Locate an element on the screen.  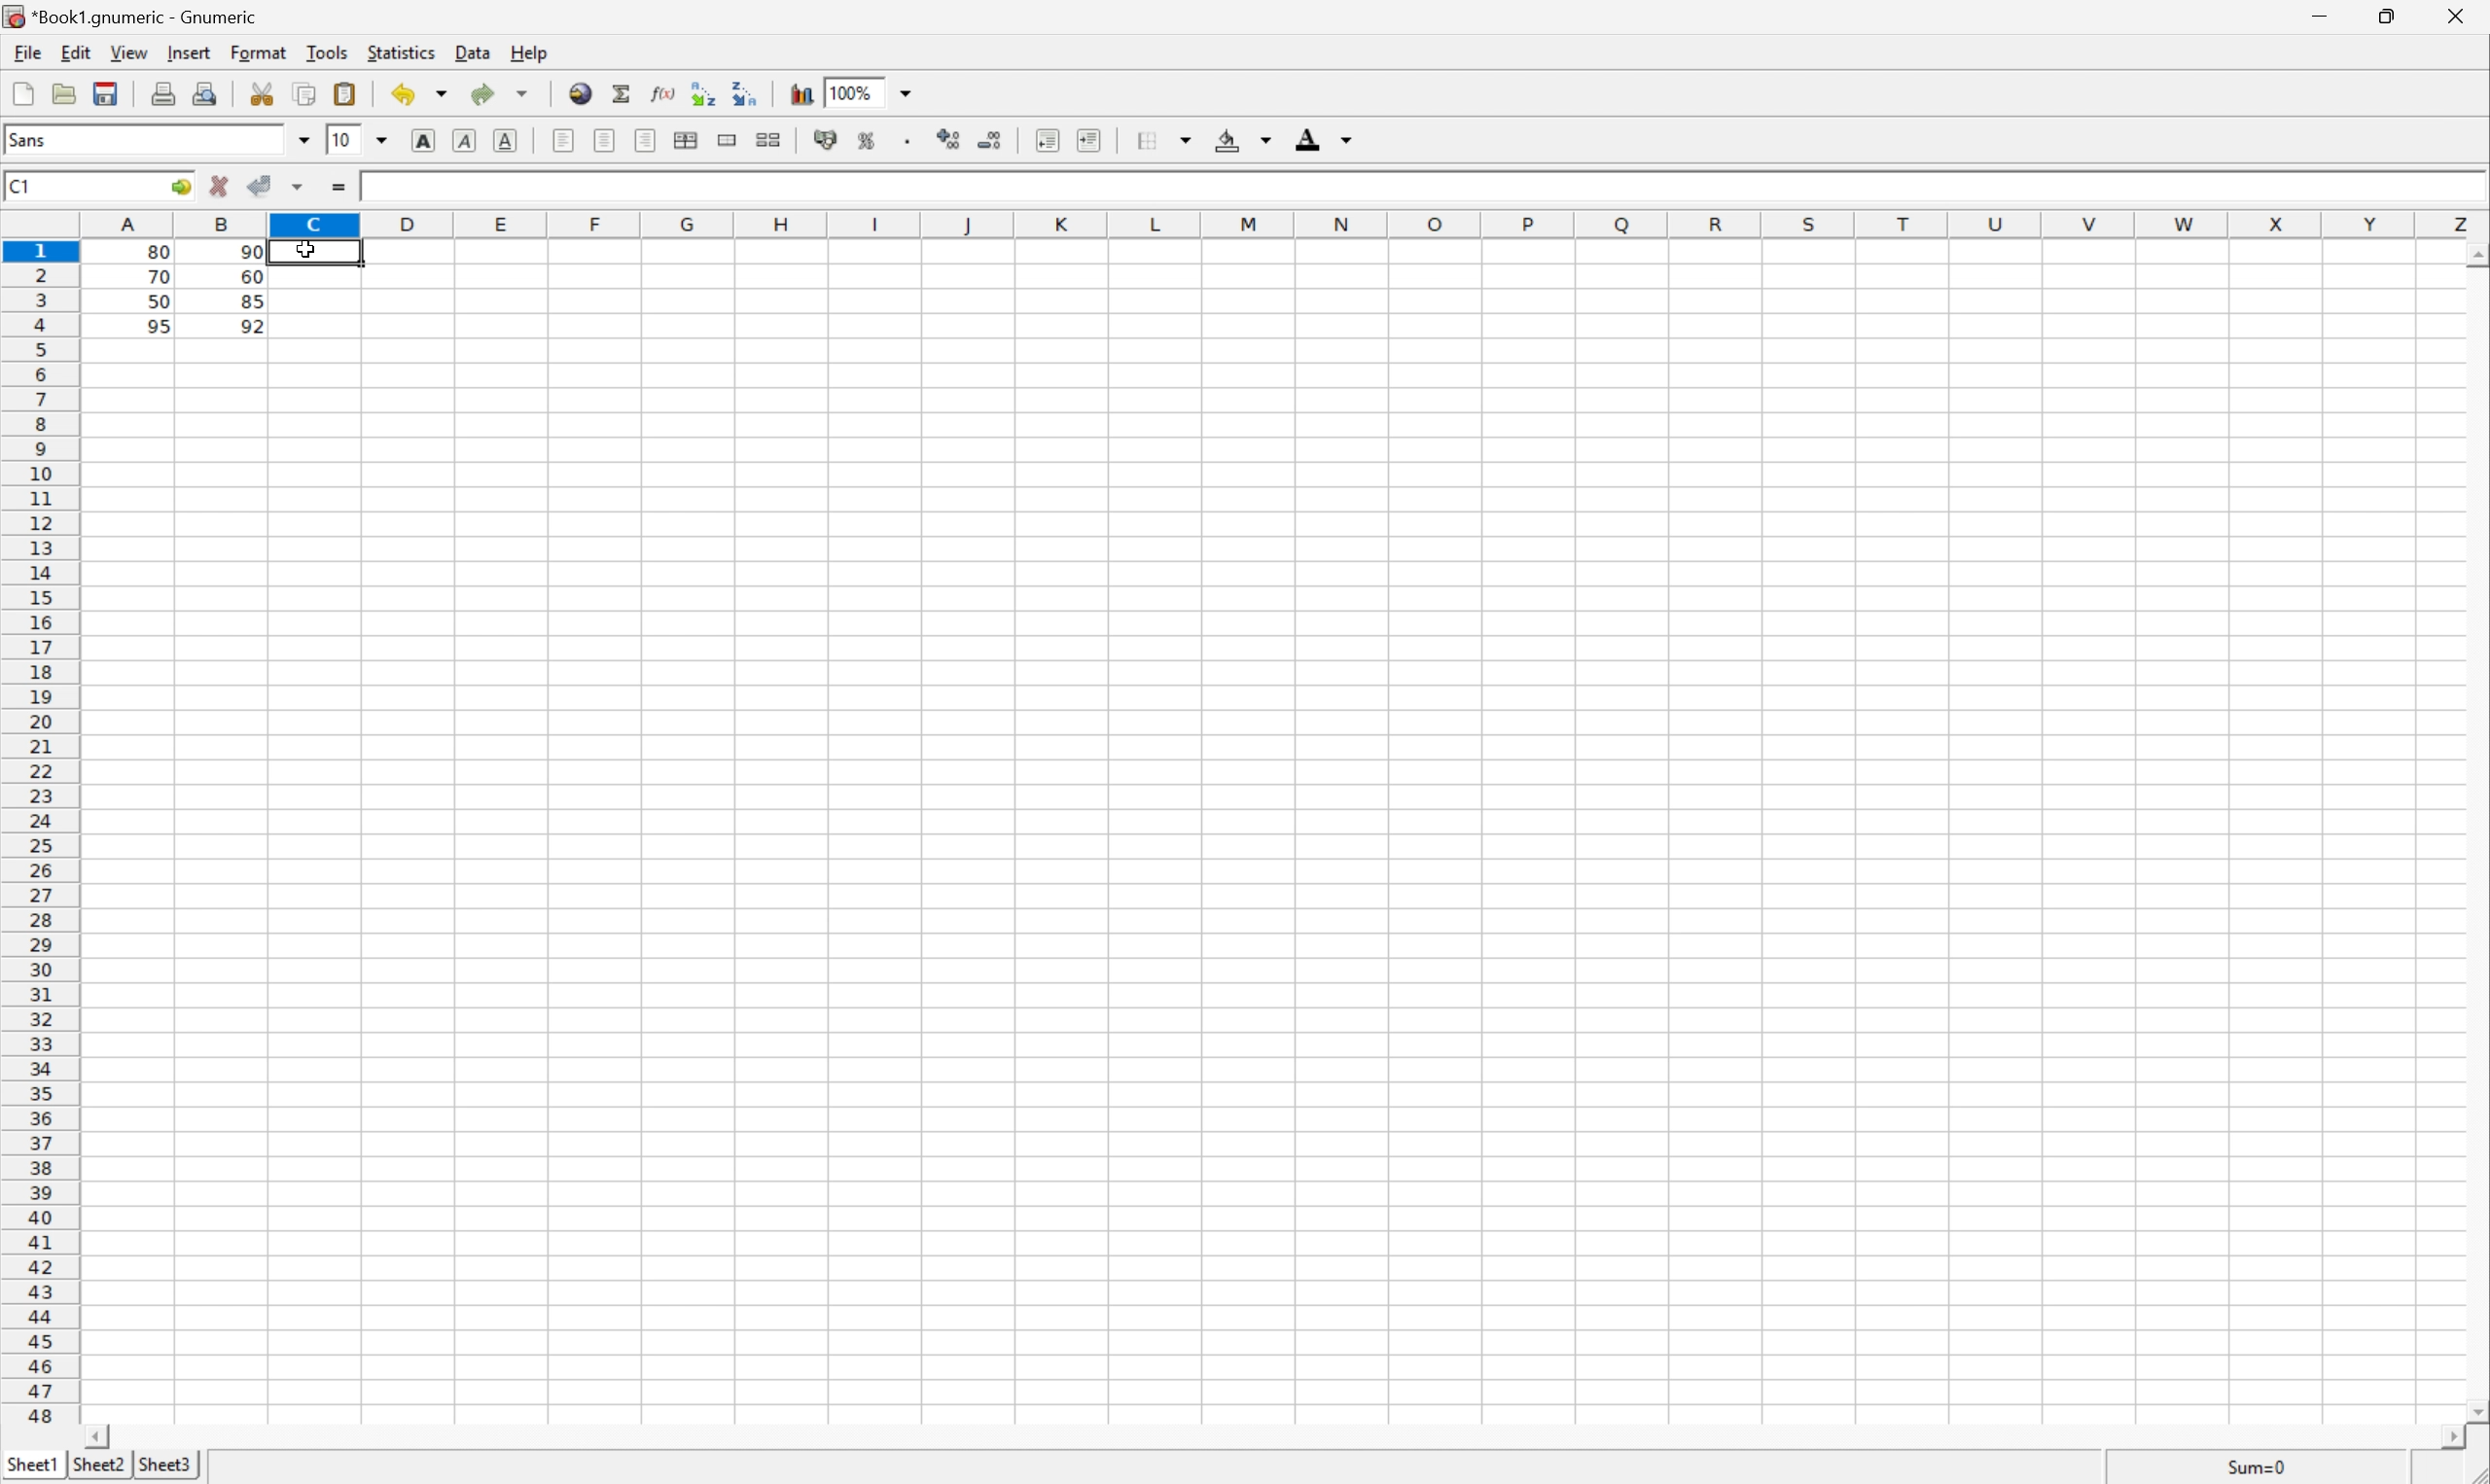
Edit is located at coordinates (75, 54).